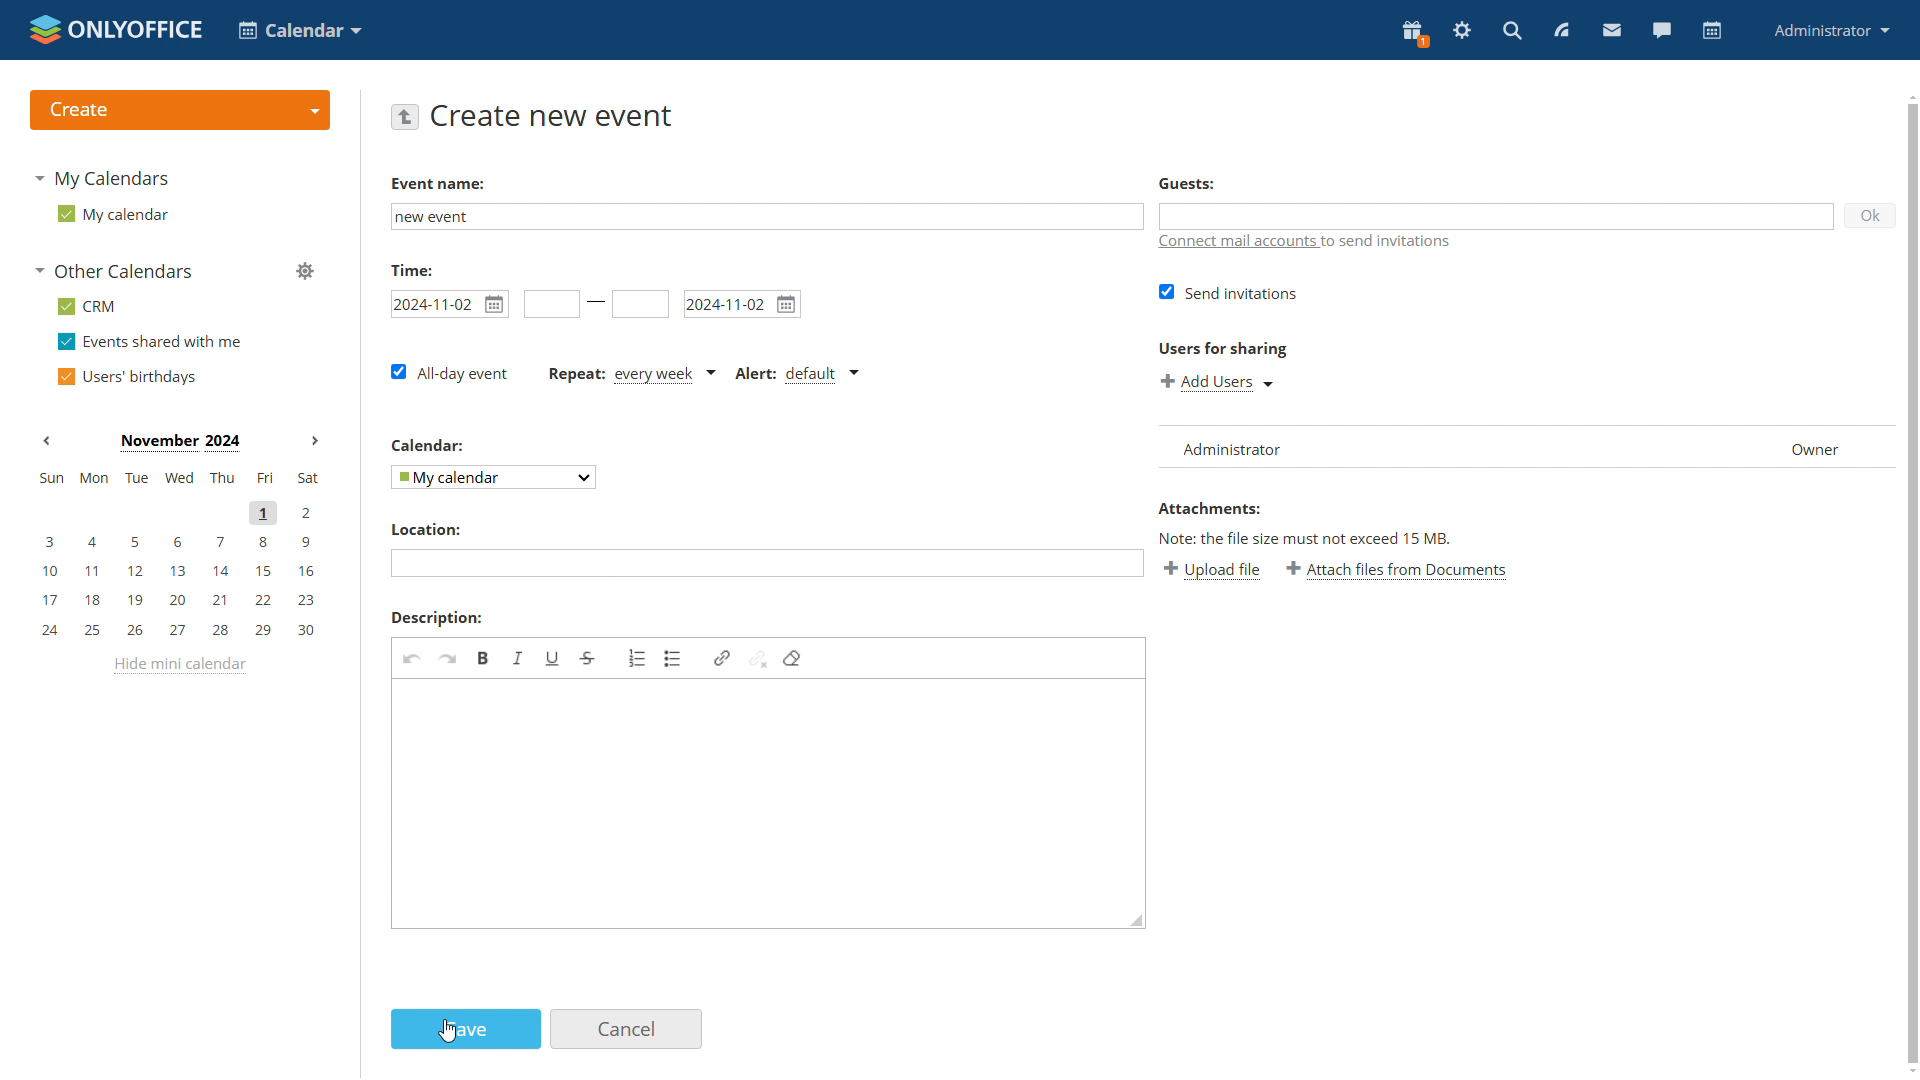  I want to click on Note: the file size must not exceed 15 mb, so click(1306, 538).